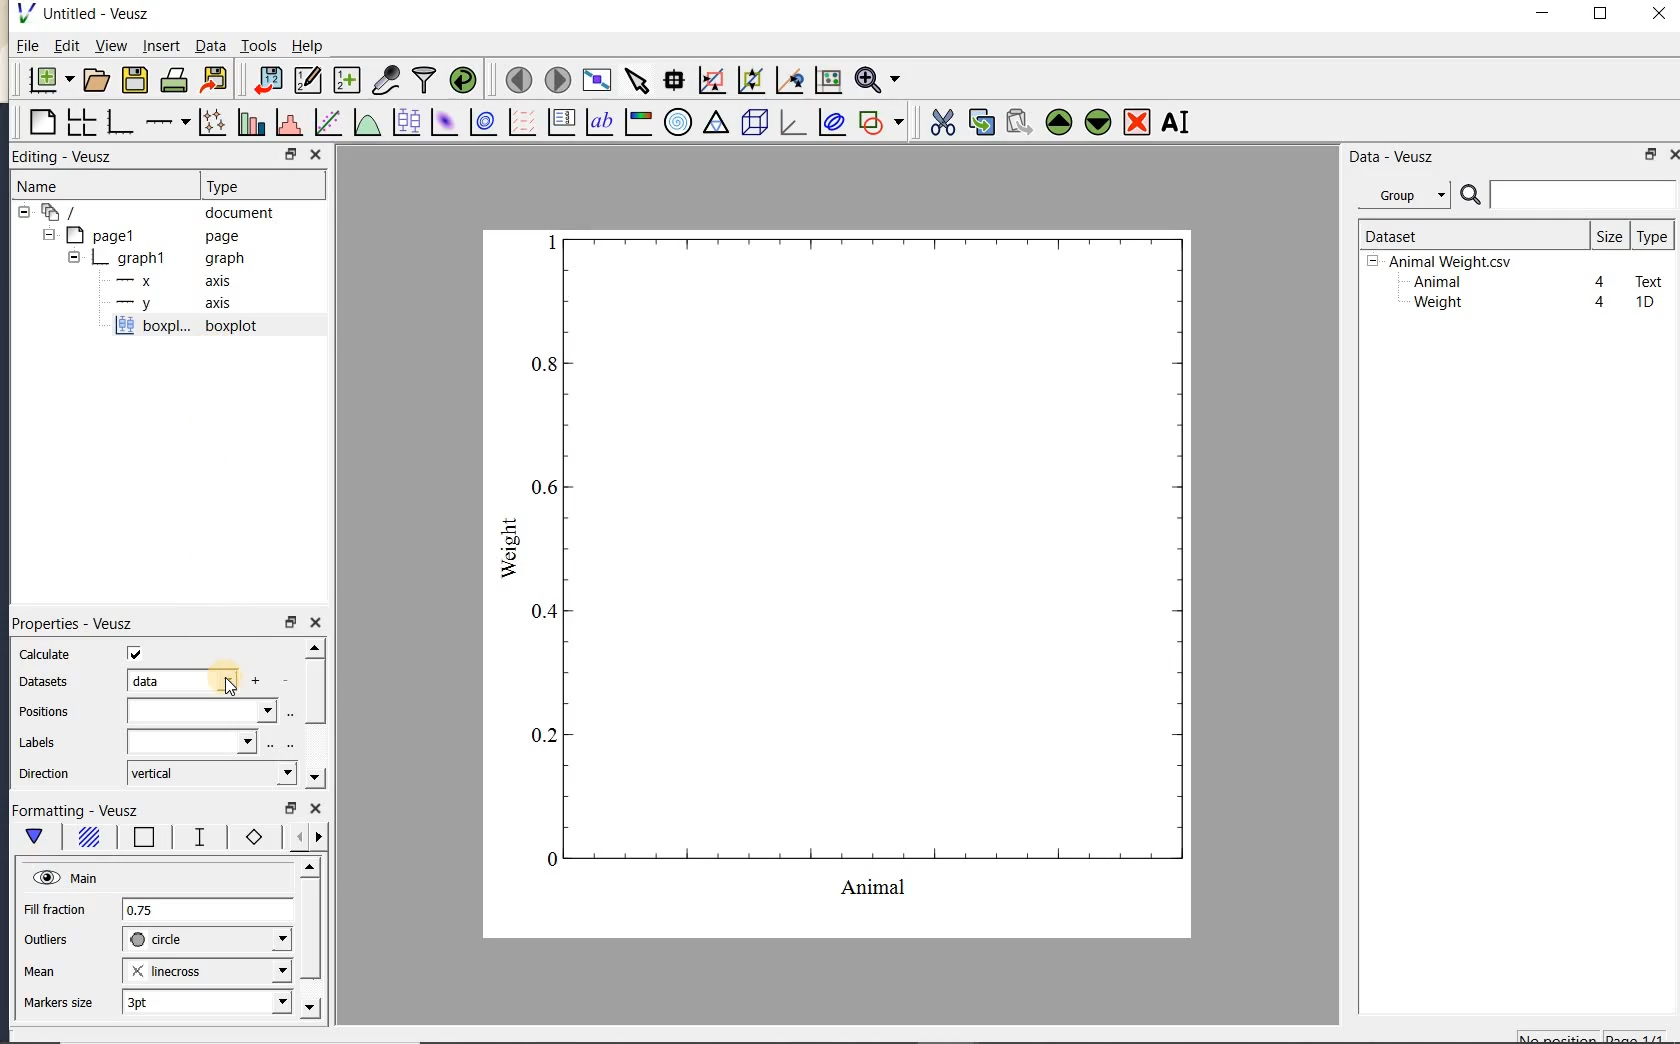 The width and height of the screenshot is (1680, 1044). I want to click on print the document, so click(174, 80).